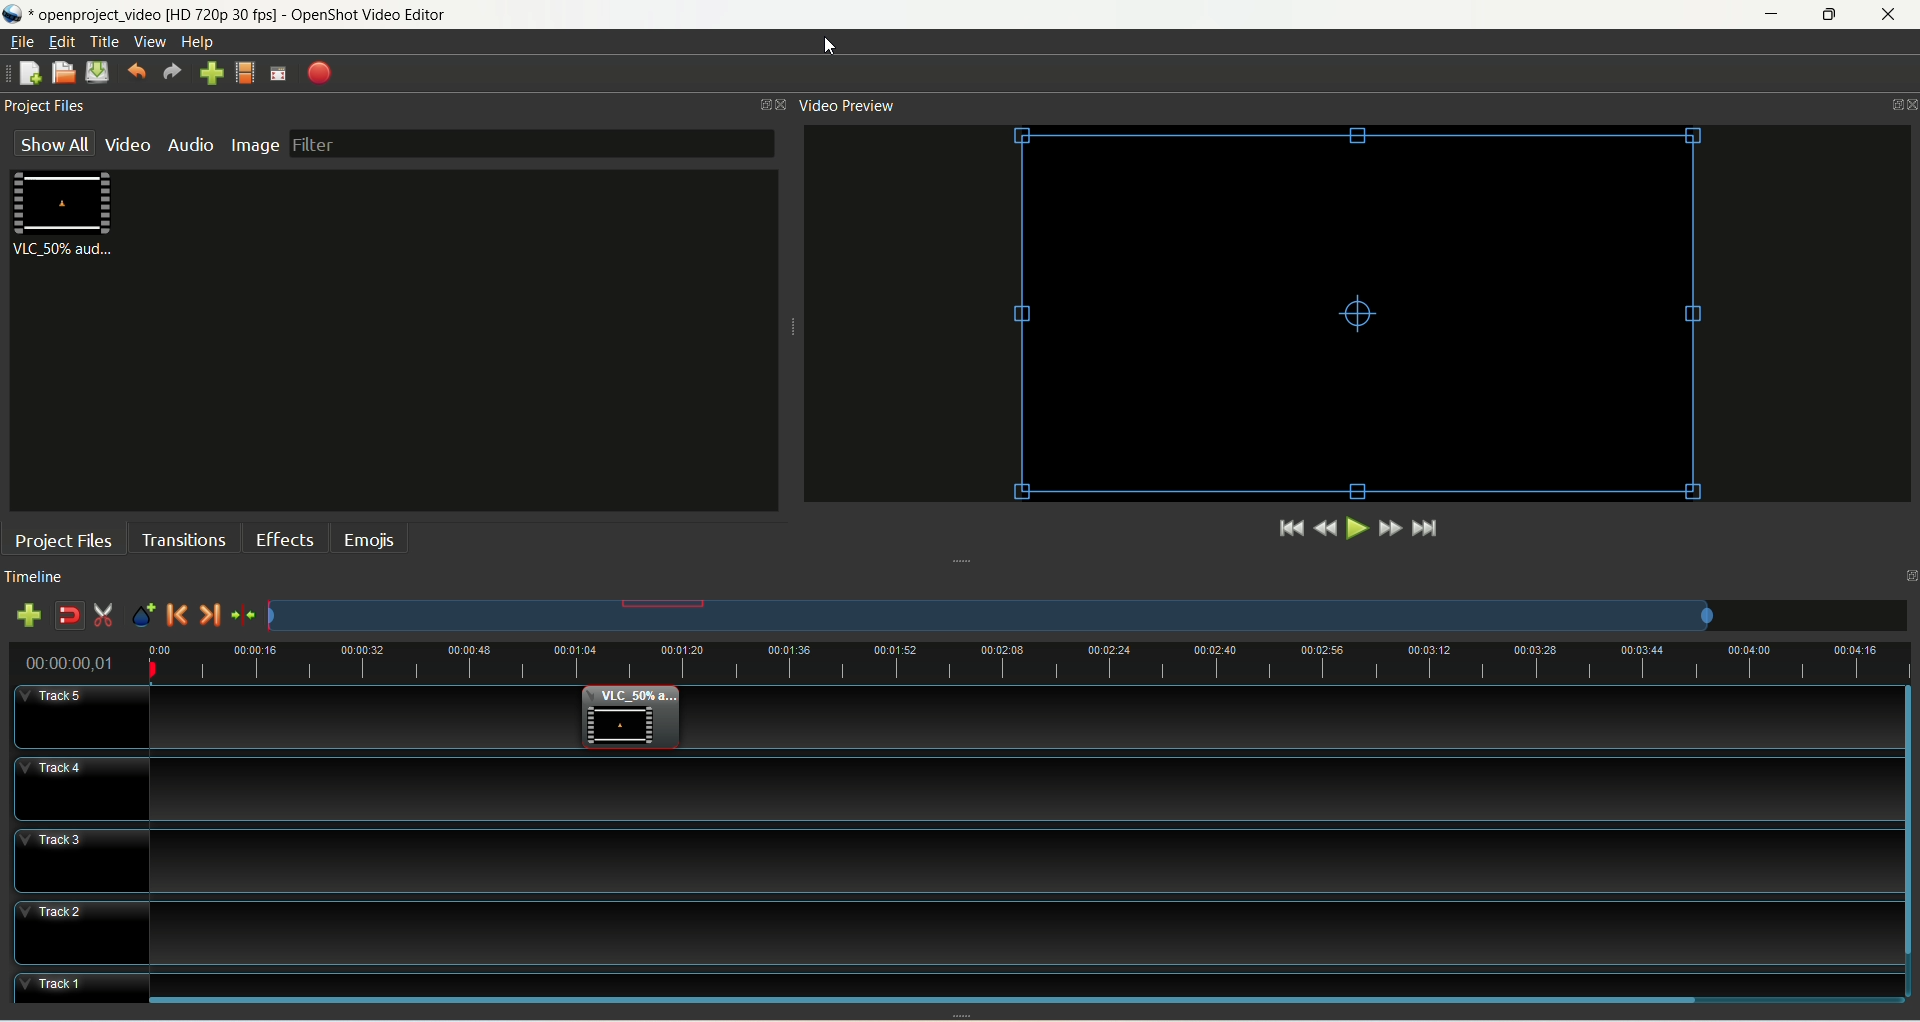  I want to click on add marker, so click(142, 617).